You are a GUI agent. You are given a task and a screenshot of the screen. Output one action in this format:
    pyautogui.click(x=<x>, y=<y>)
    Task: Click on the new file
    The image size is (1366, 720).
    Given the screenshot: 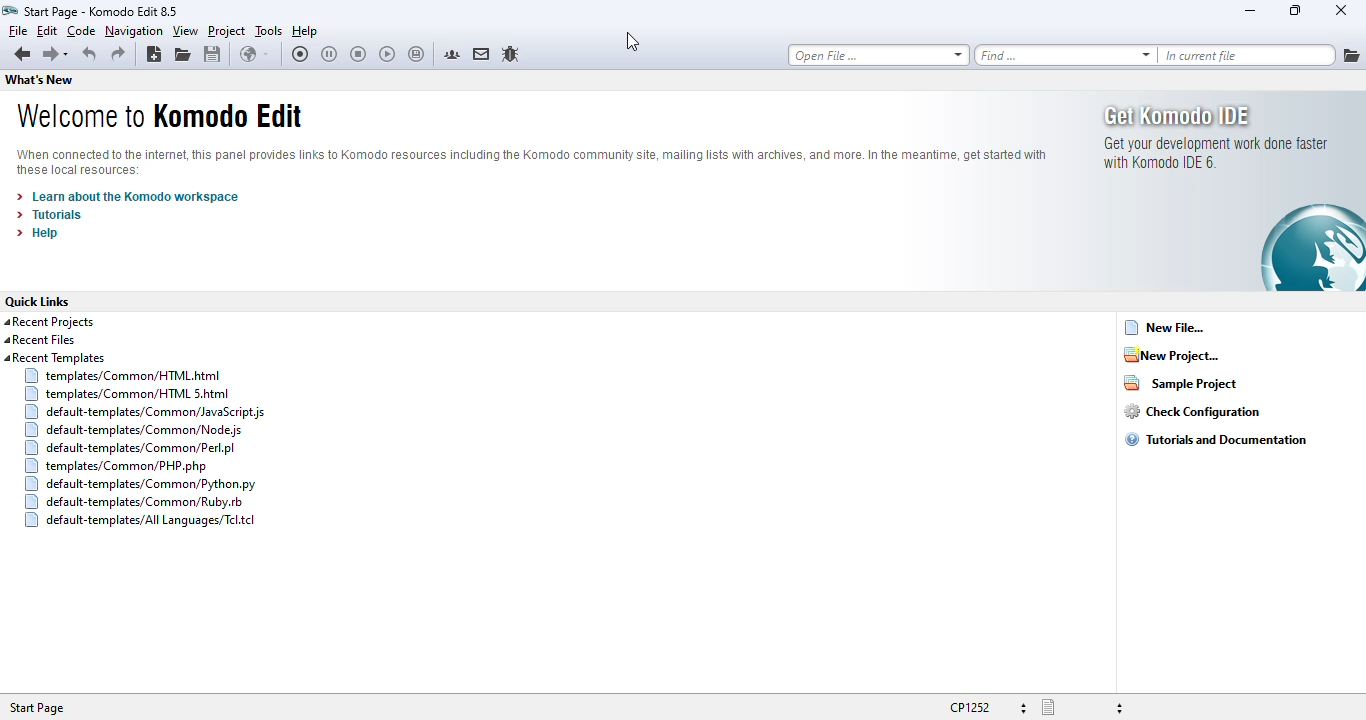 What is the action you would take?
    pyautogui.click(x=1165, y=327)
    